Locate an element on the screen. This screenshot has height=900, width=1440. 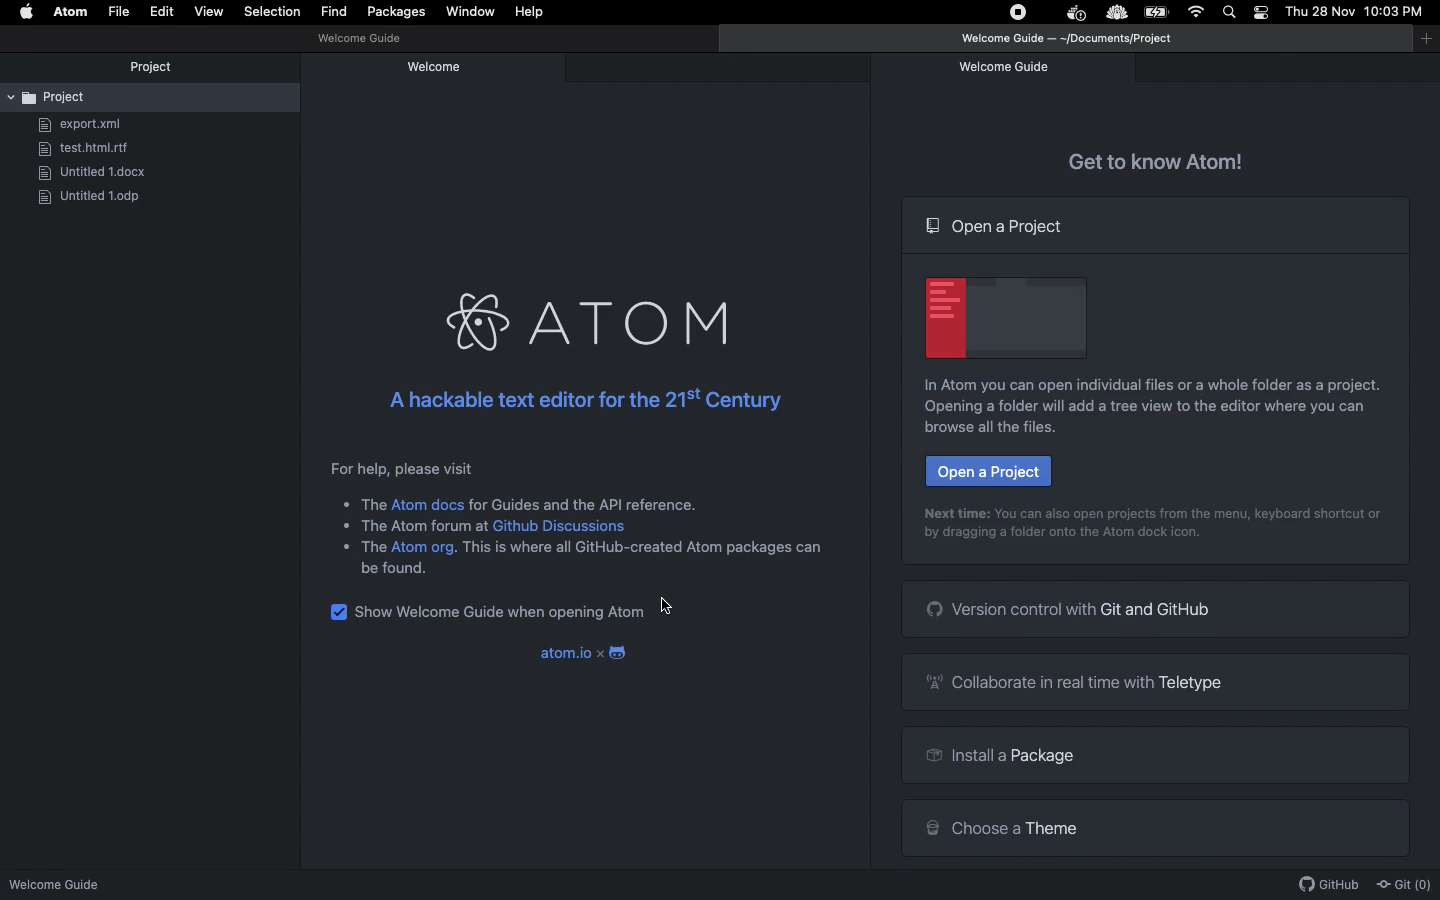
Be Found is located at coordinates (395, 568).